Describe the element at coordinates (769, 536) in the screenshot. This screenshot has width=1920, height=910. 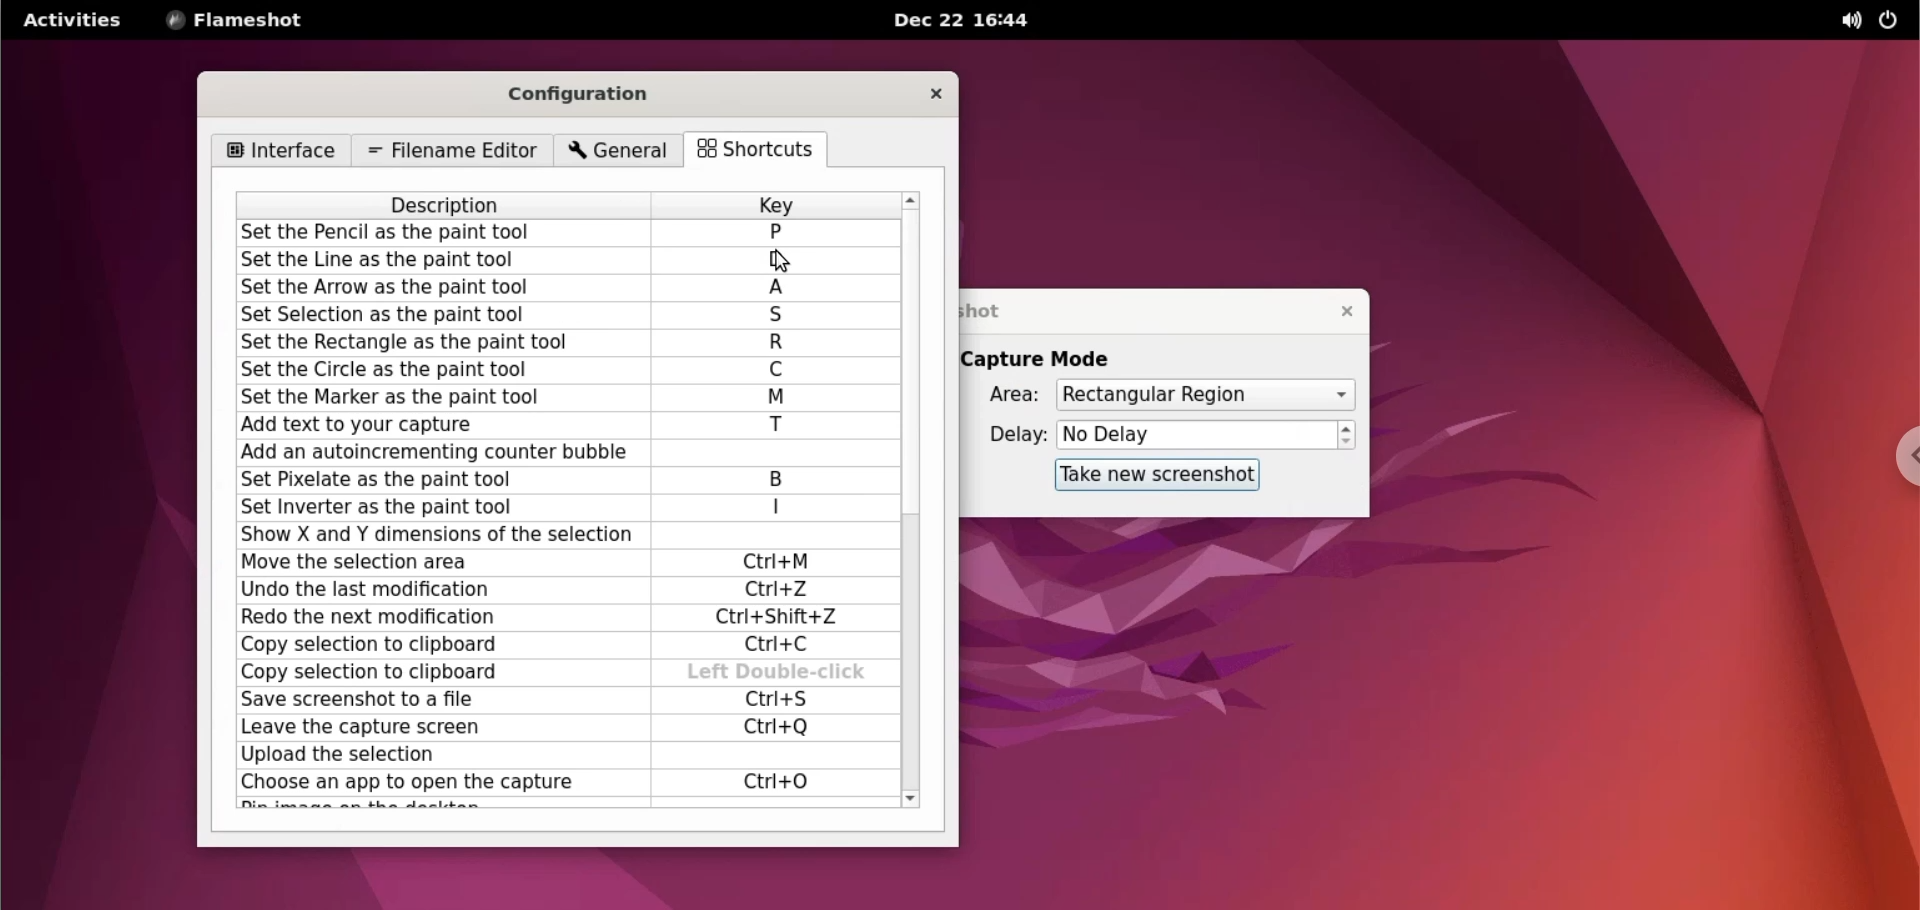
I see `enter shortcut textbox` at that location.